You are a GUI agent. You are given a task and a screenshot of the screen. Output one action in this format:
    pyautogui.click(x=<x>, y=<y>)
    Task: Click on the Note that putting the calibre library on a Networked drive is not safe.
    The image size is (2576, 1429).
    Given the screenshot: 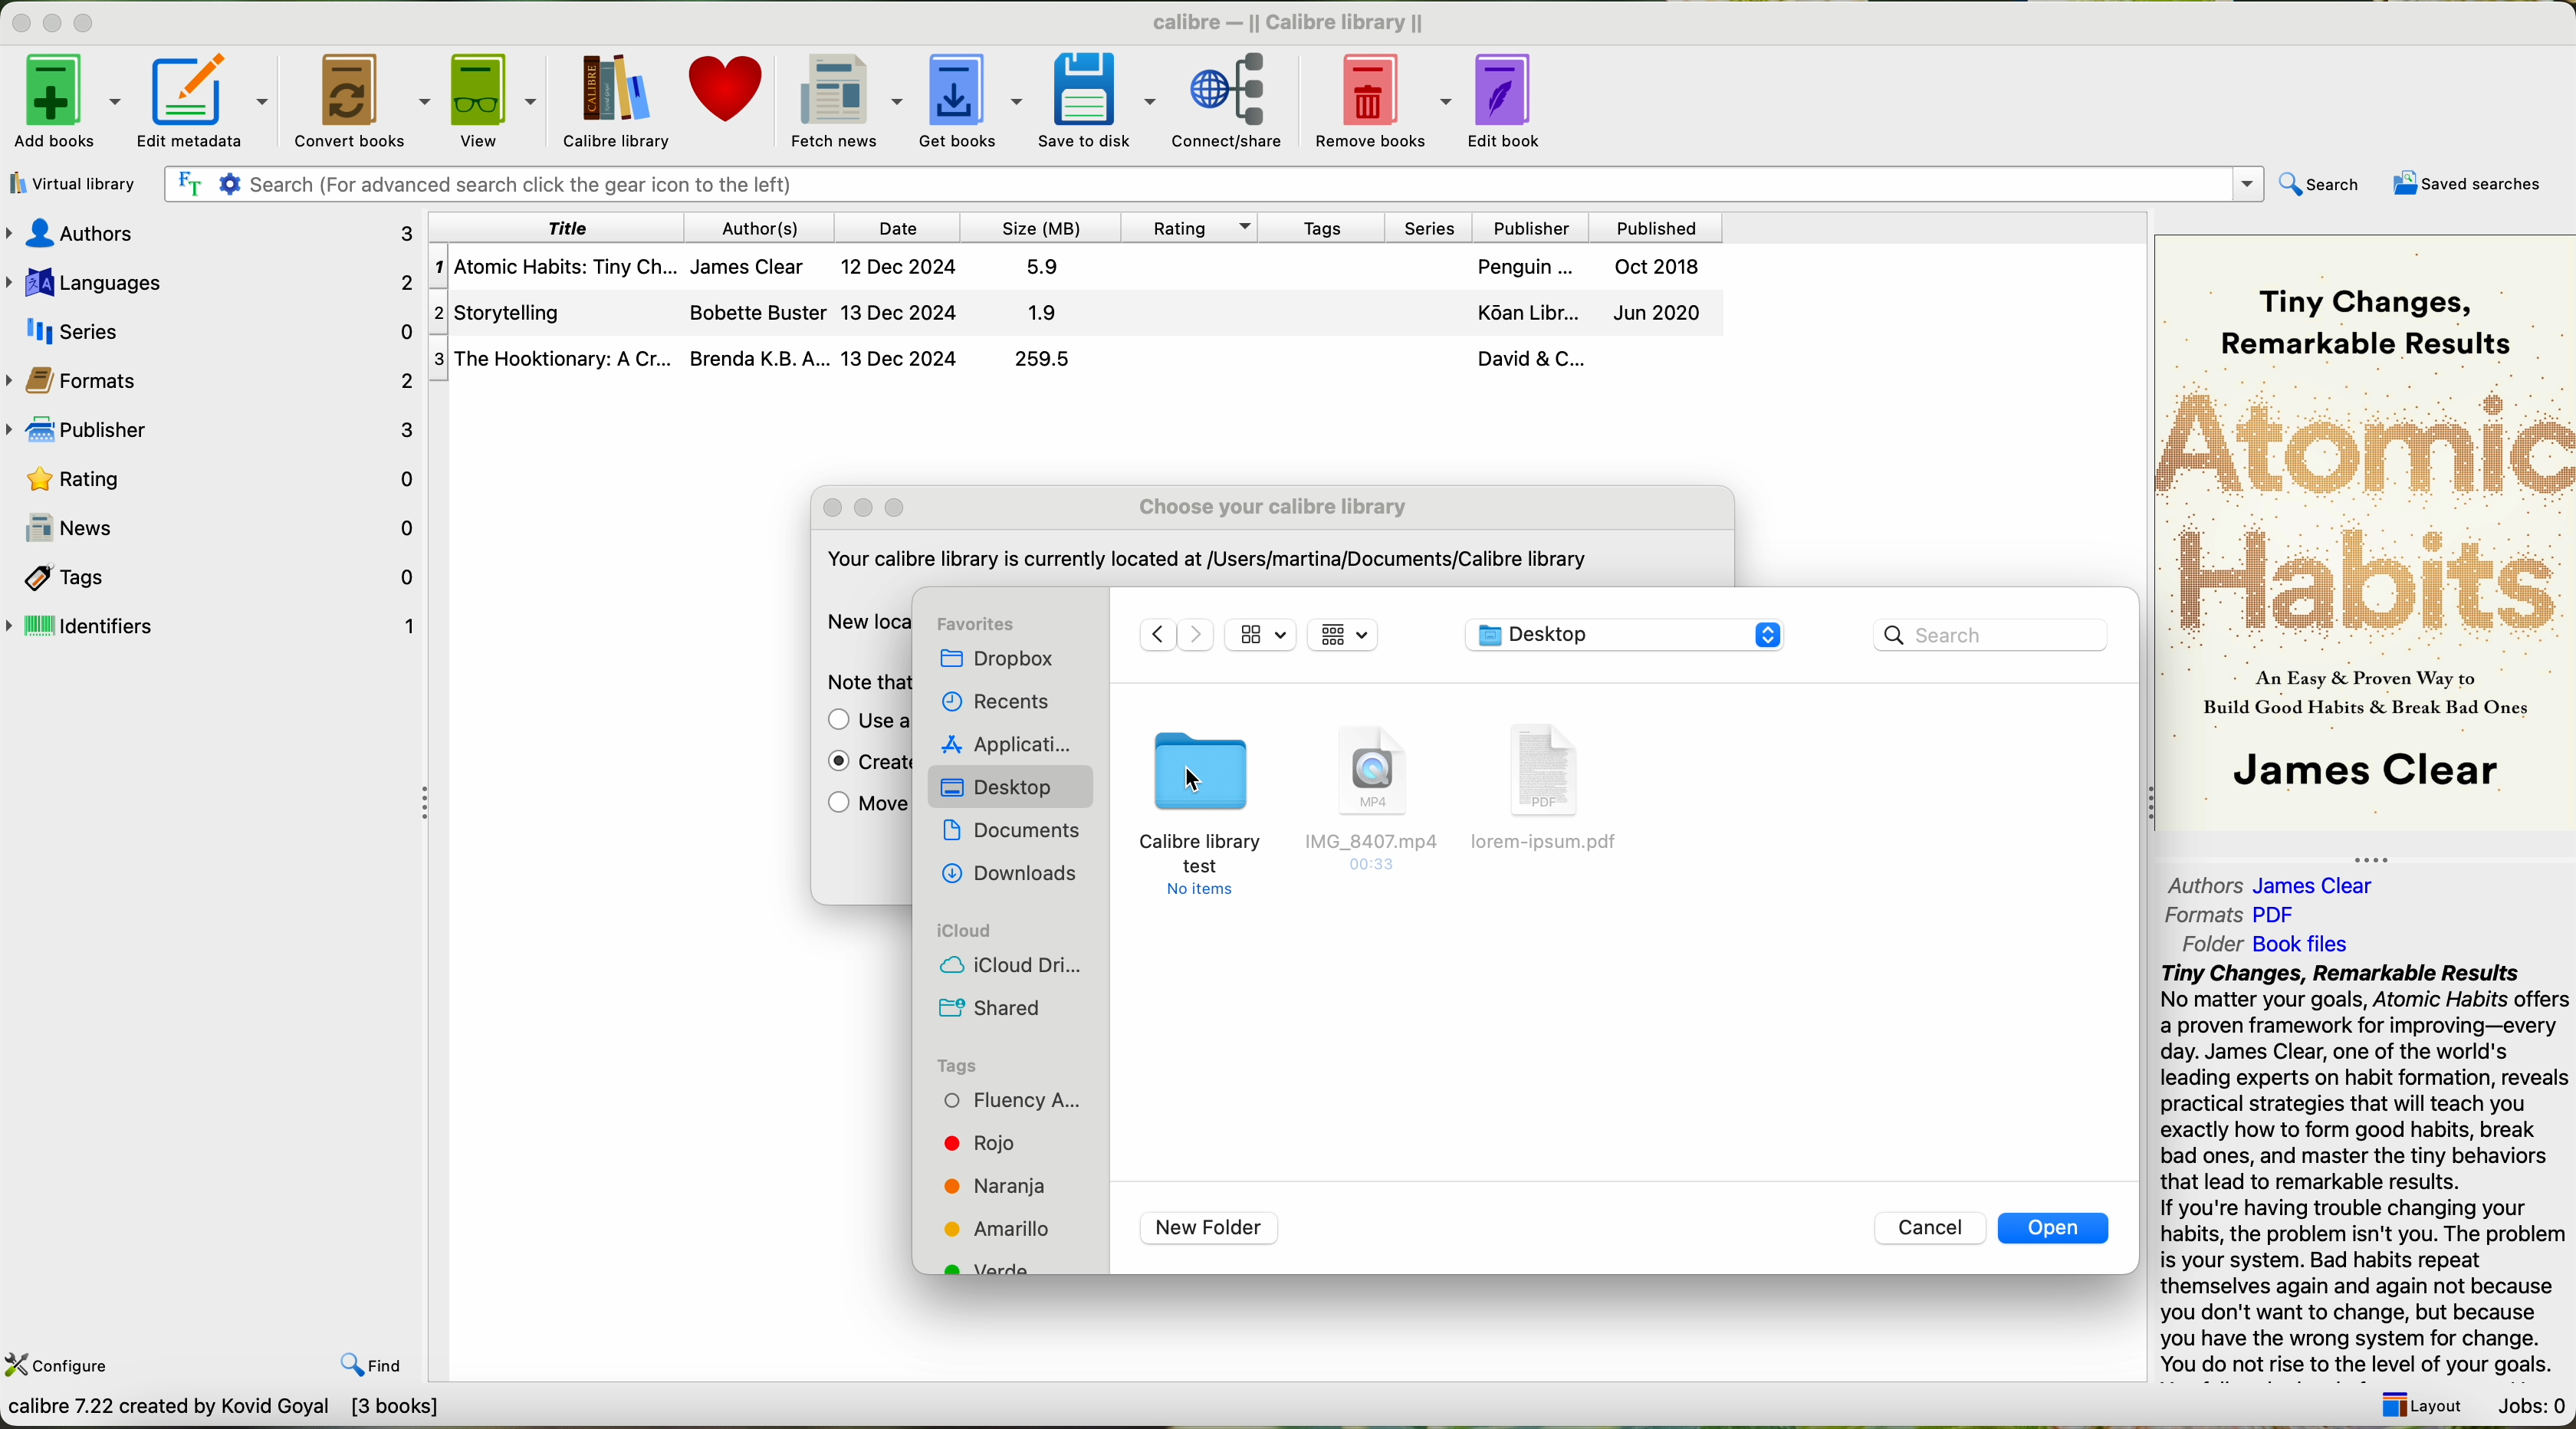 What is the action you would take?
    pyautogui.click(x=861, y=683)
    